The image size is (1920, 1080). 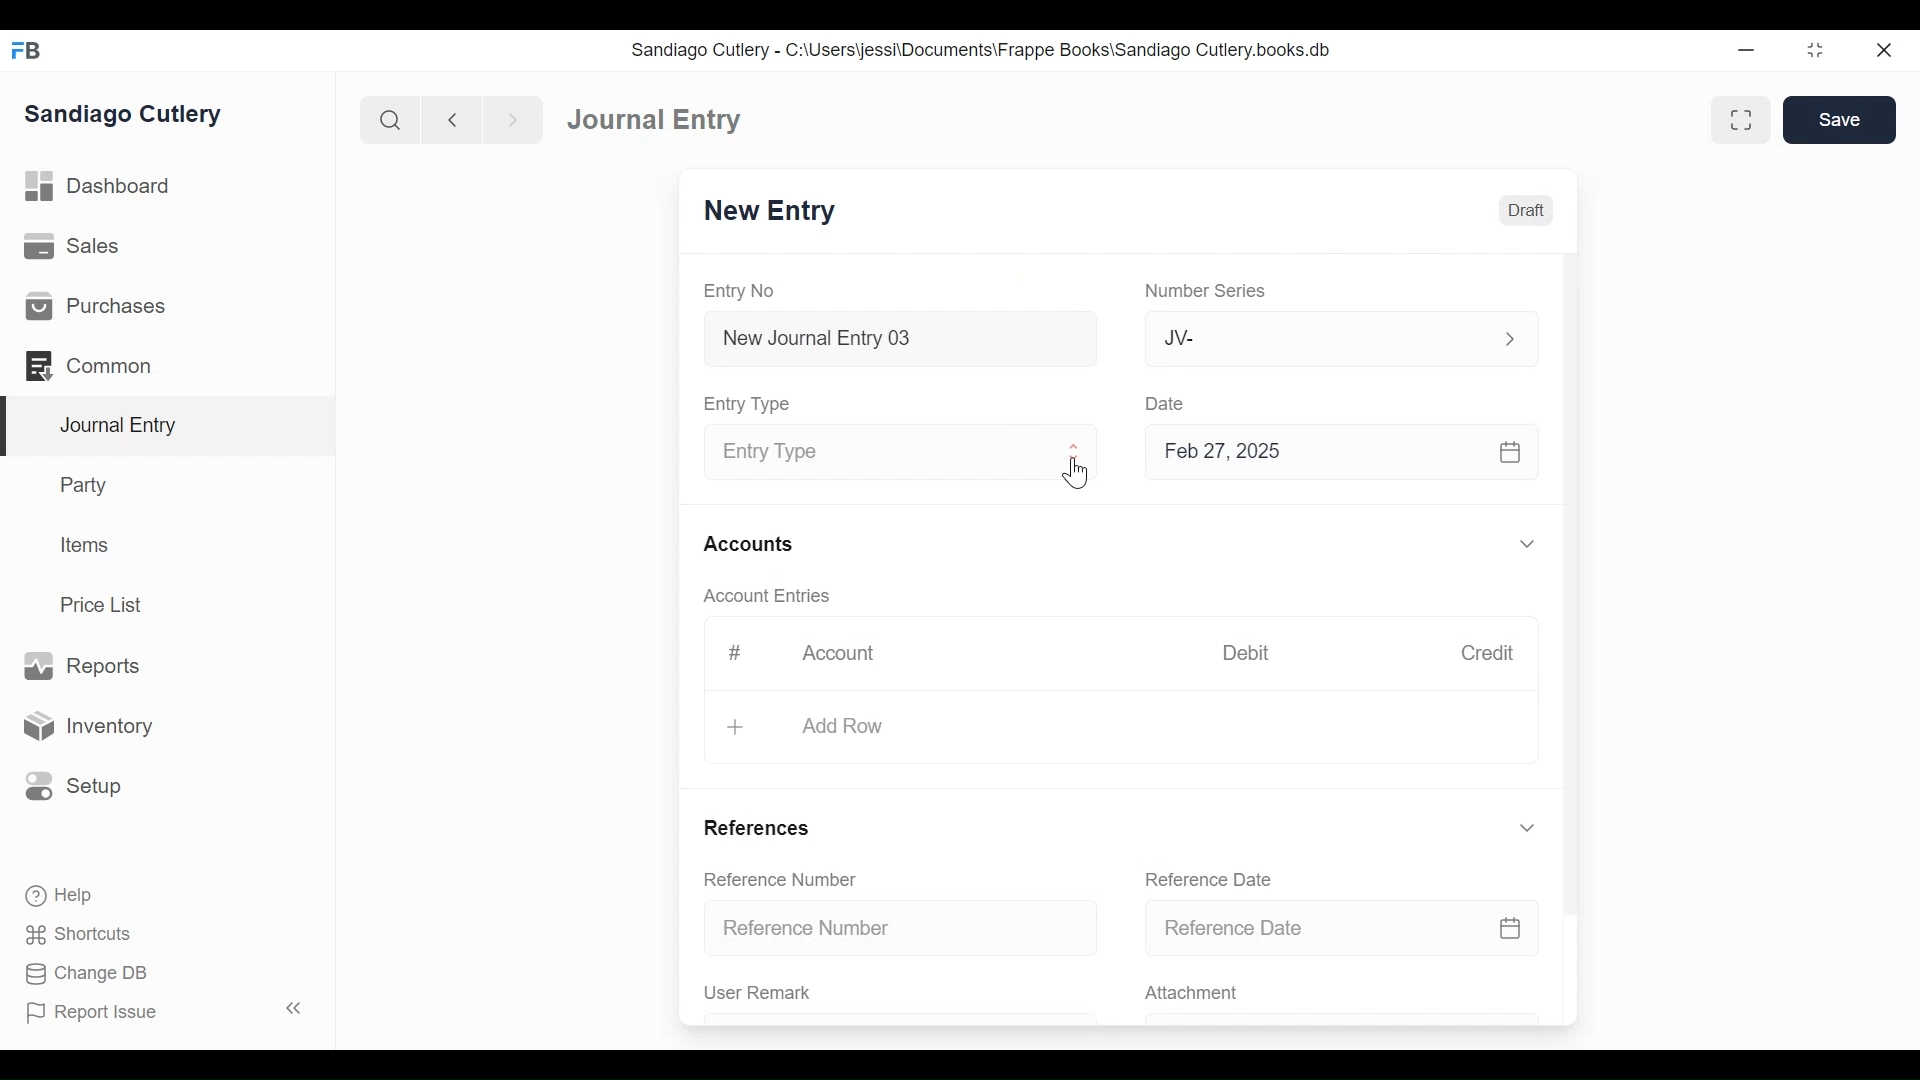 What do you see at coordinates (1741, 119) in the screenshot?
I see `Toggle between form and full width` at bounding box center [1741, 119].